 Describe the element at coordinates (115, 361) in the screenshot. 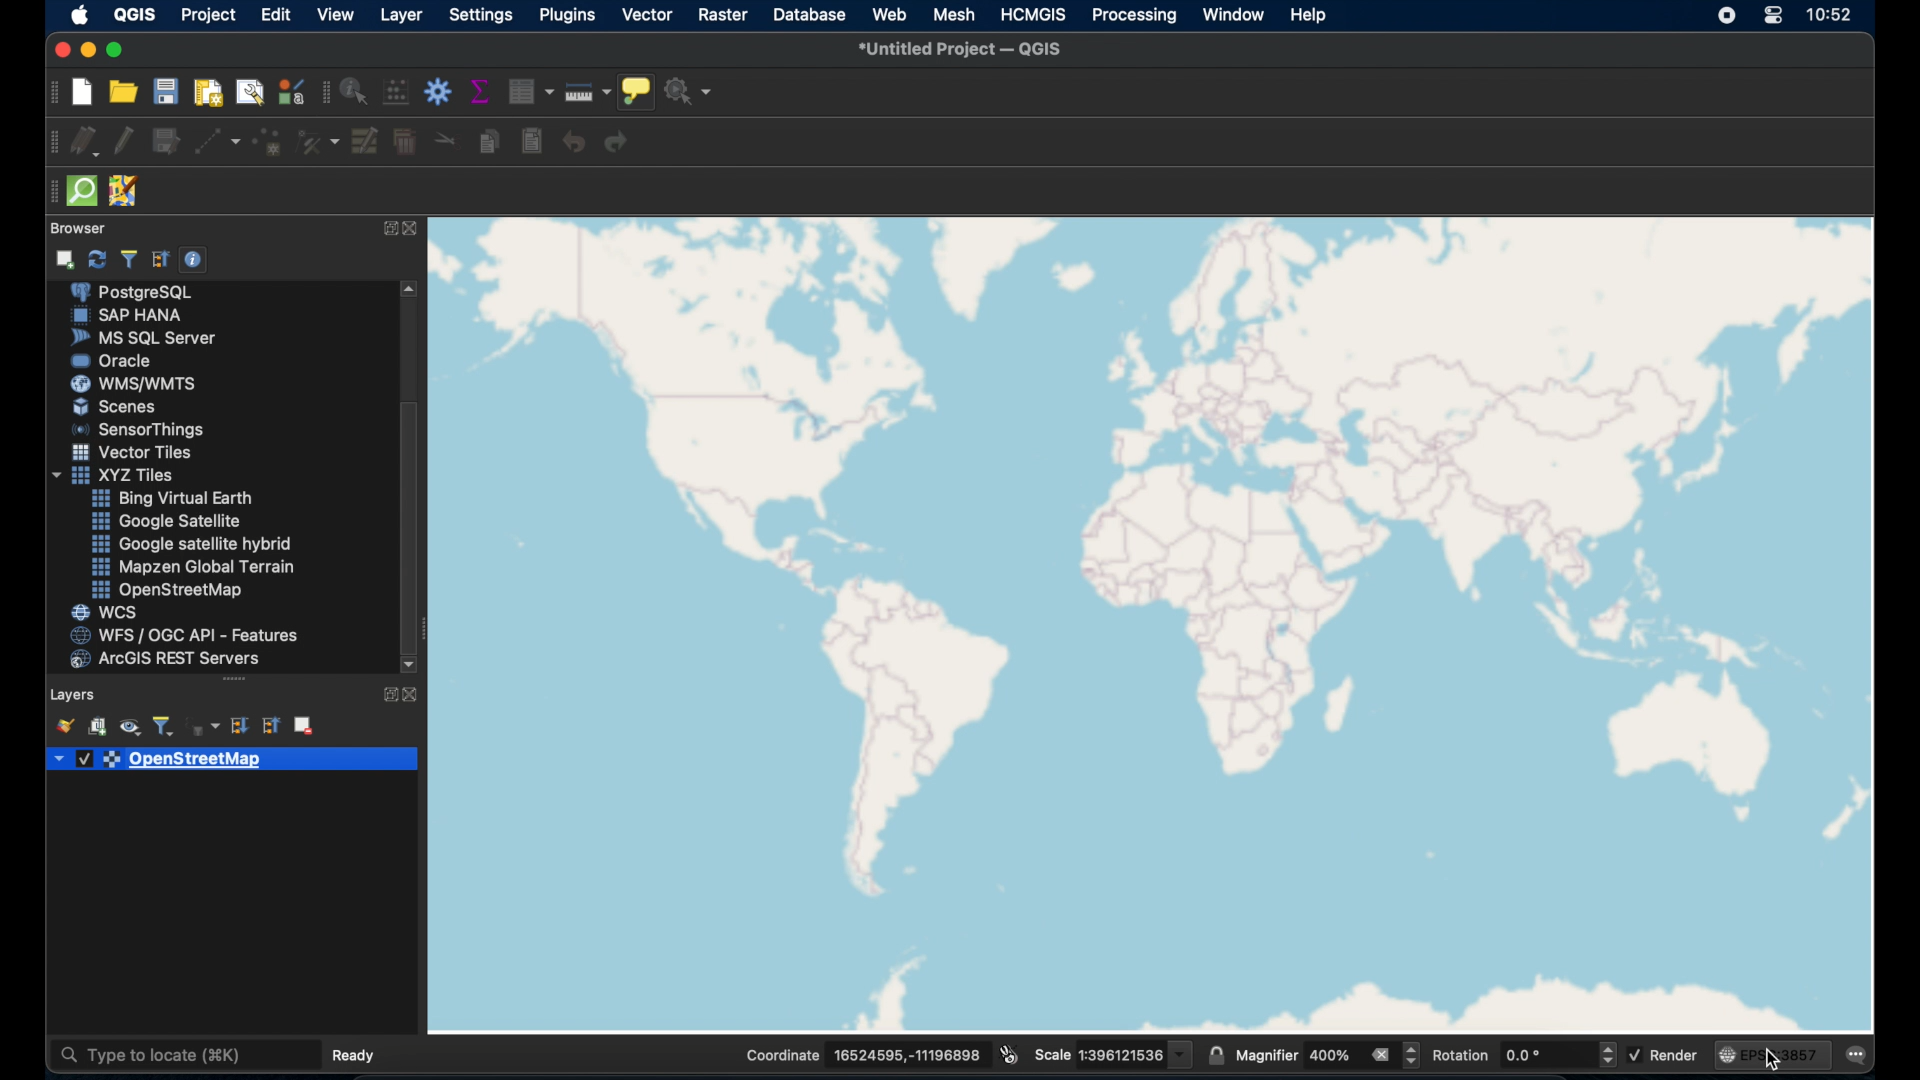

I see `oracle` at that location.